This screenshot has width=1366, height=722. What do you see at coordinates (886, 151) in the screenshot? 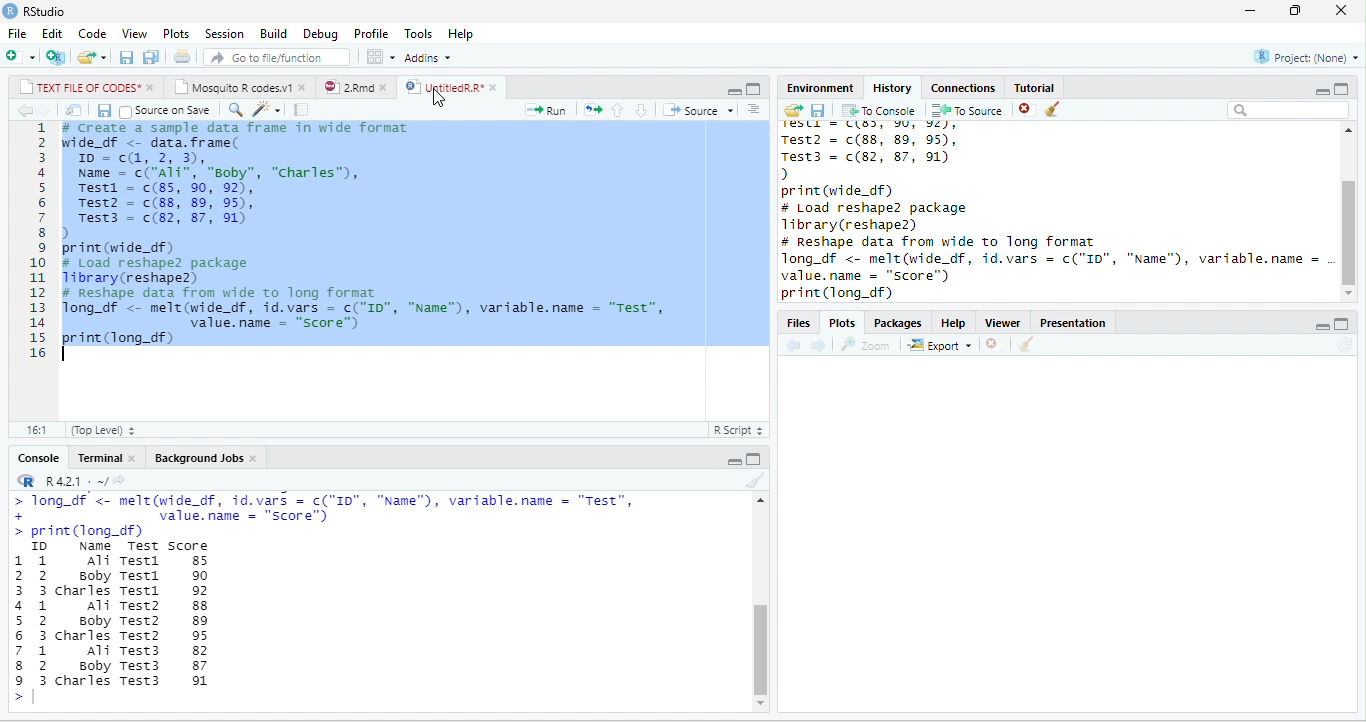
I see `Test1  = C(85,90,92),Test2 = c(88, 89, 95),Test3 = c(82, 87, 91))` at bounding box center [886, 151].